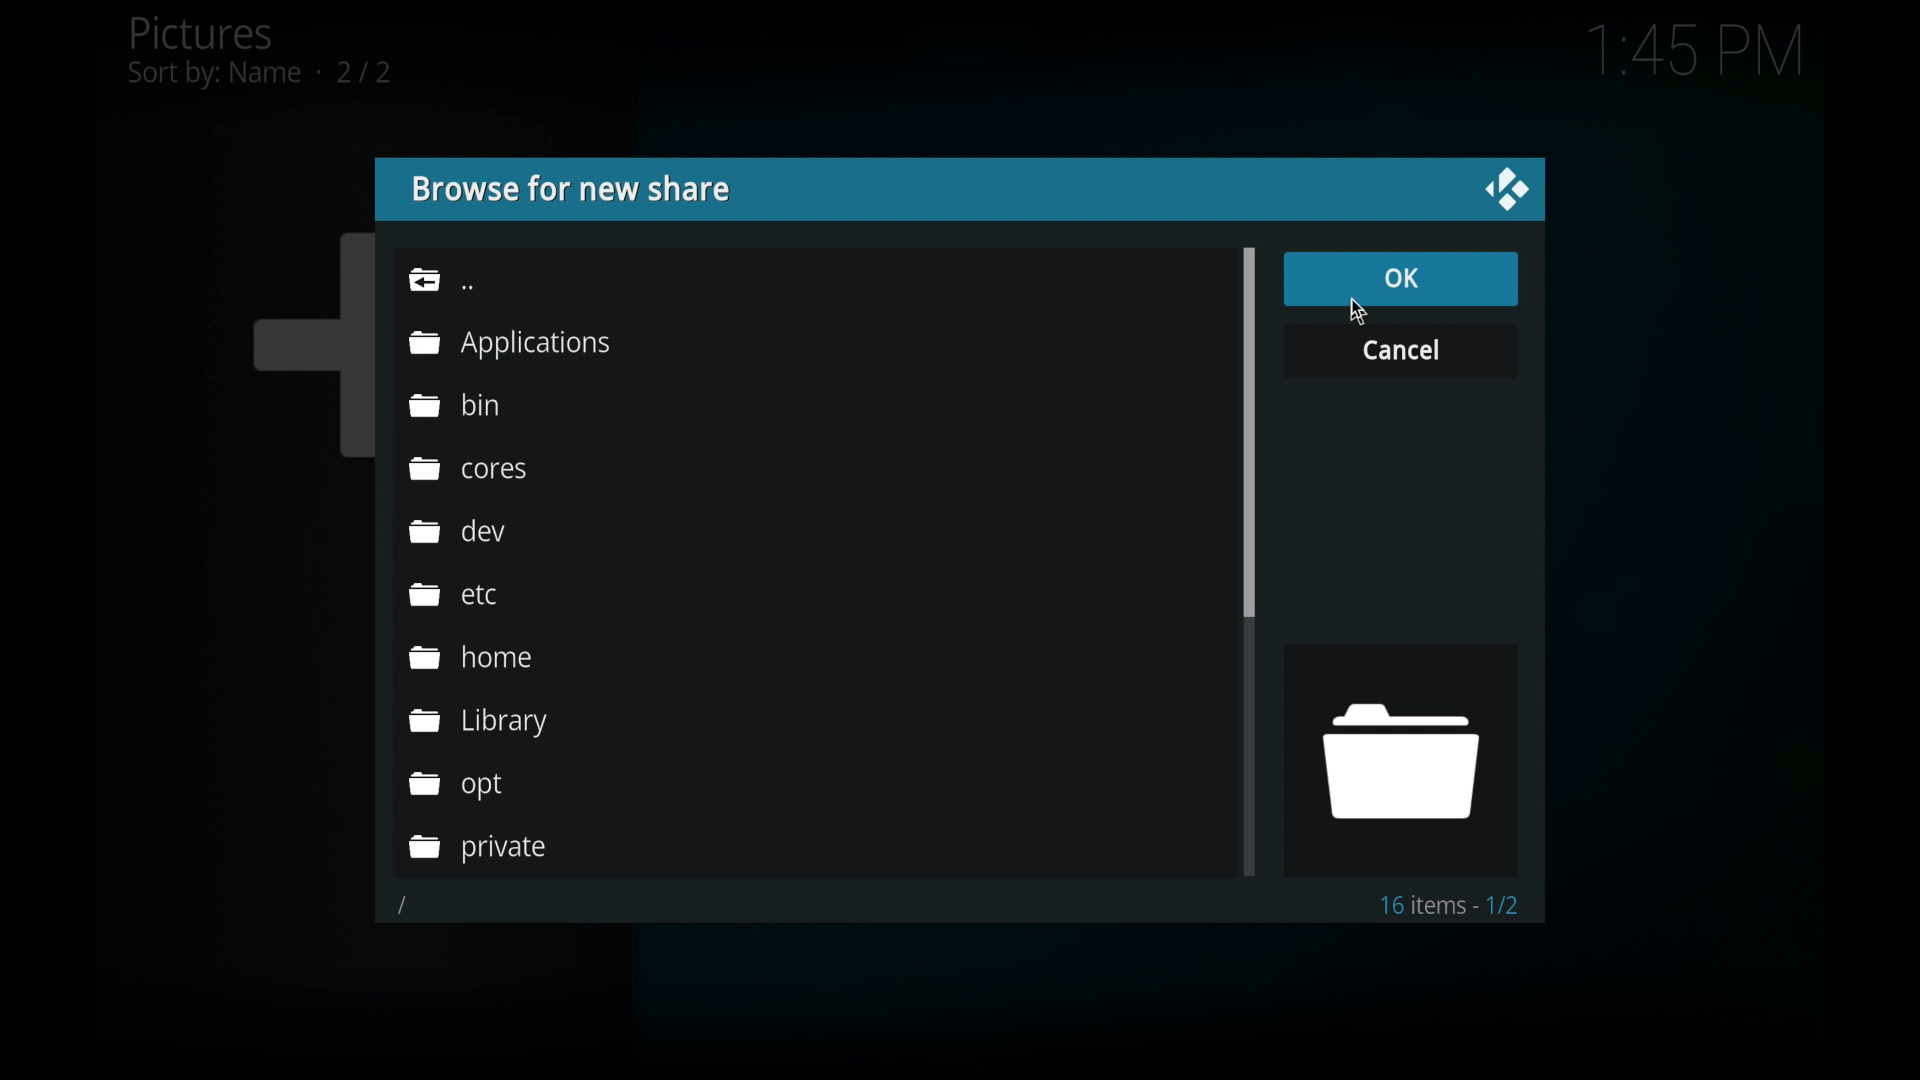 The width and height of the screenshot is (1920, 1080). I want to click on cancel, so click(1402, 353).